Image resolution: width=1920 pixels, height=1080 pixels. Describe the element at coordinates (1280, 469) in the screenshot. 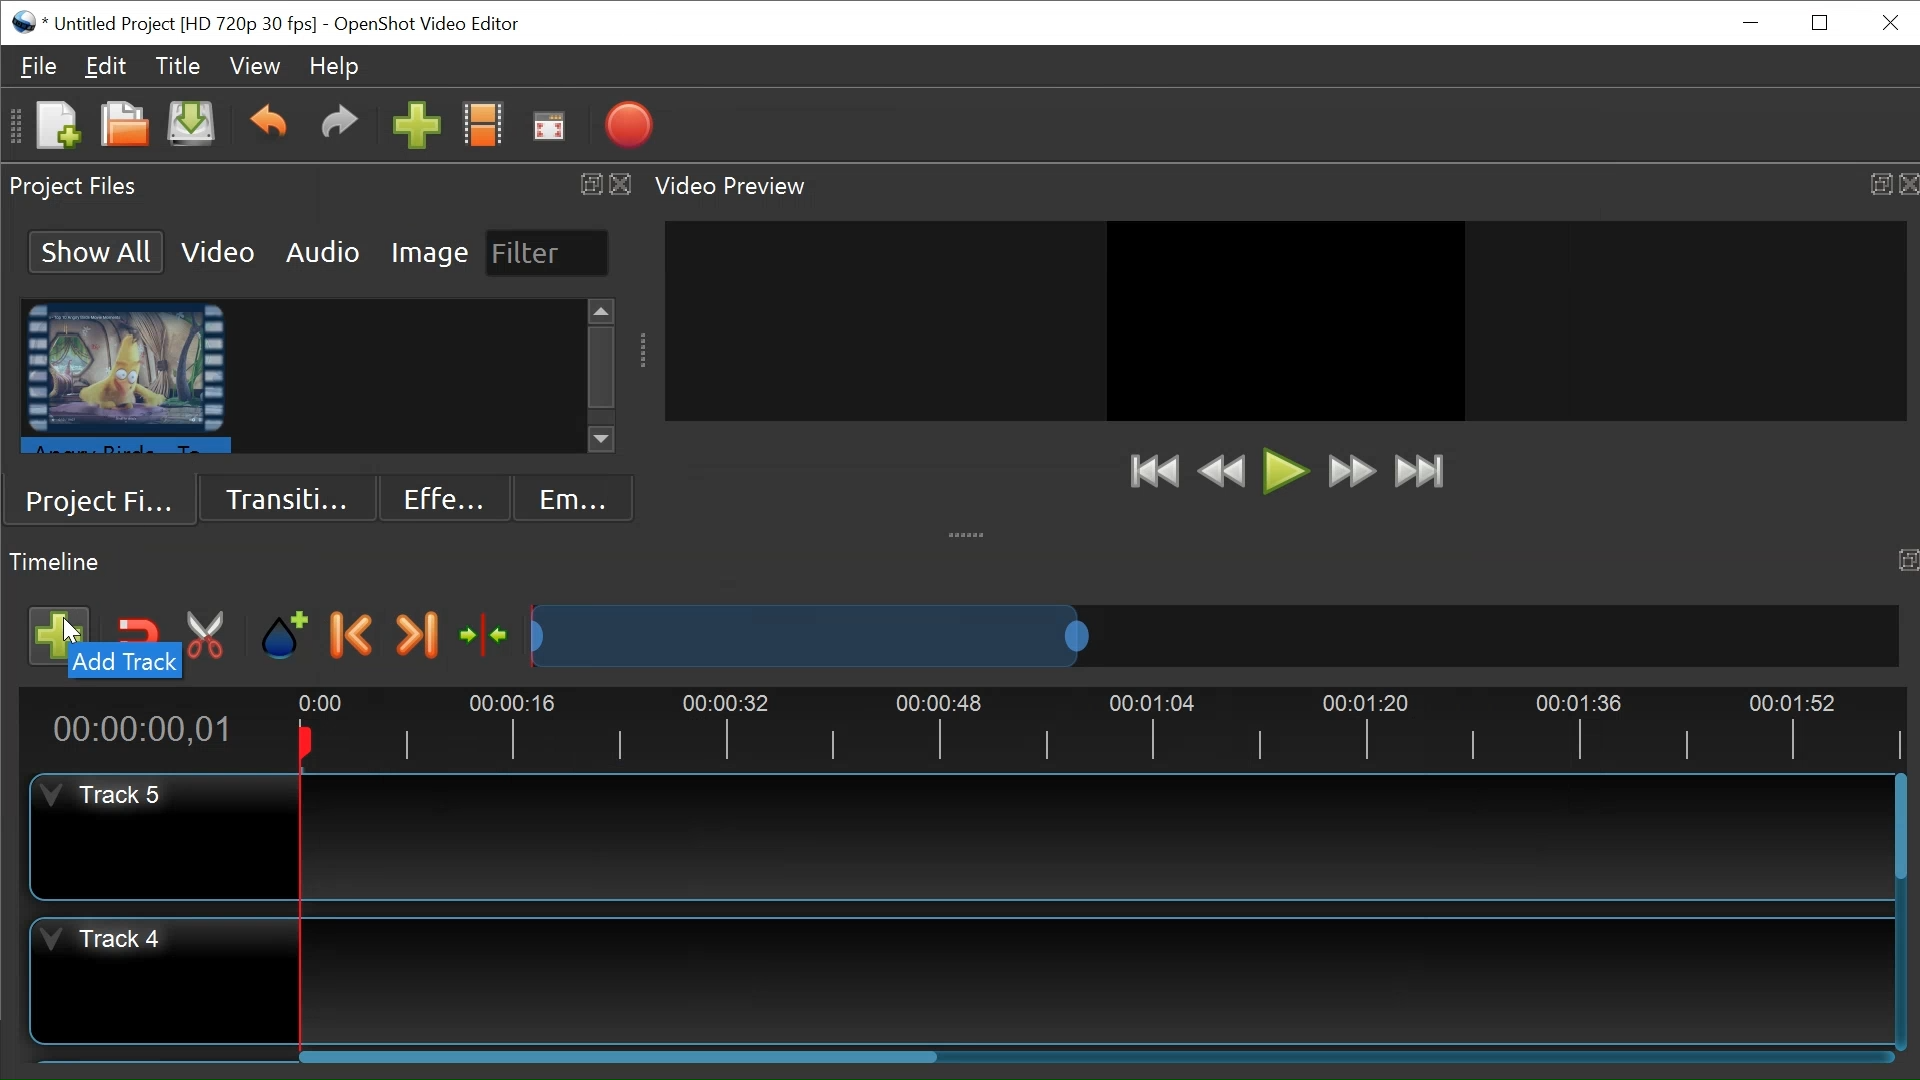

I see `Play` at that location.